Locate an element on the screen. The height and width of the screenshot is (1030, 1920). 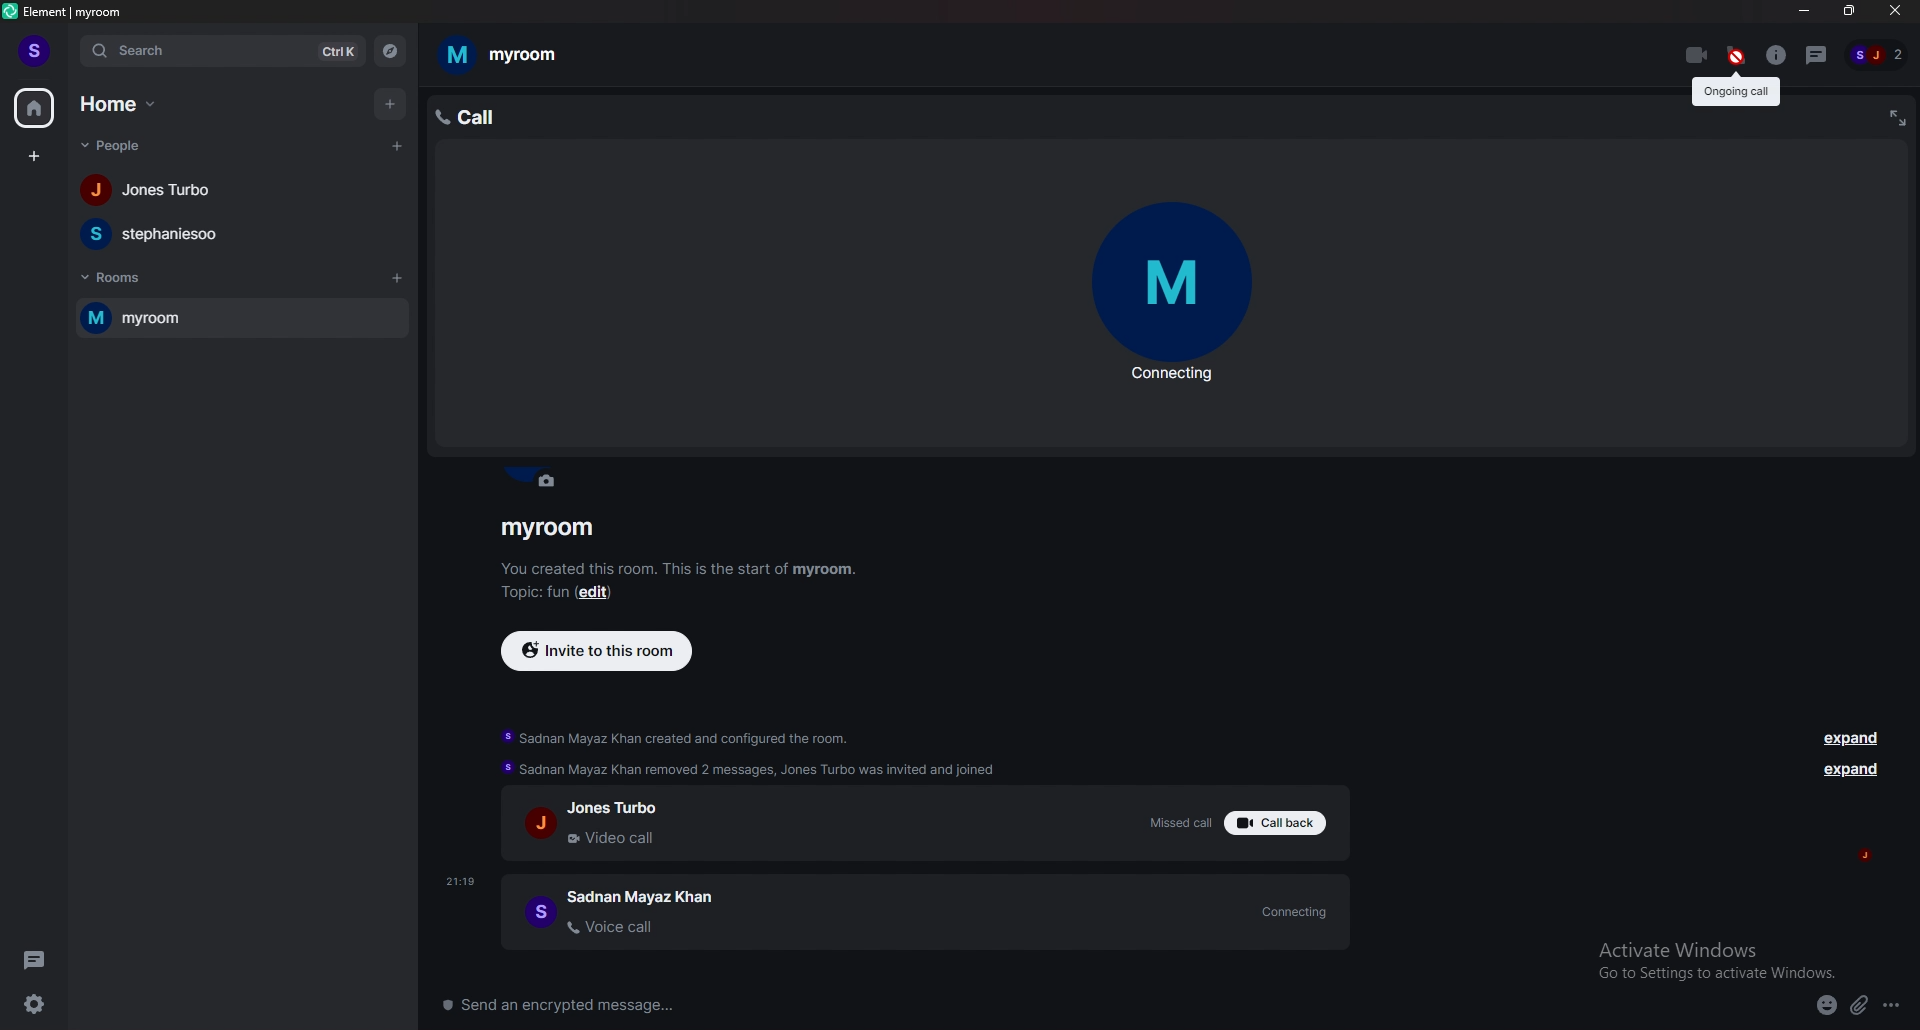
create a space is located at coordinates (33, 157).